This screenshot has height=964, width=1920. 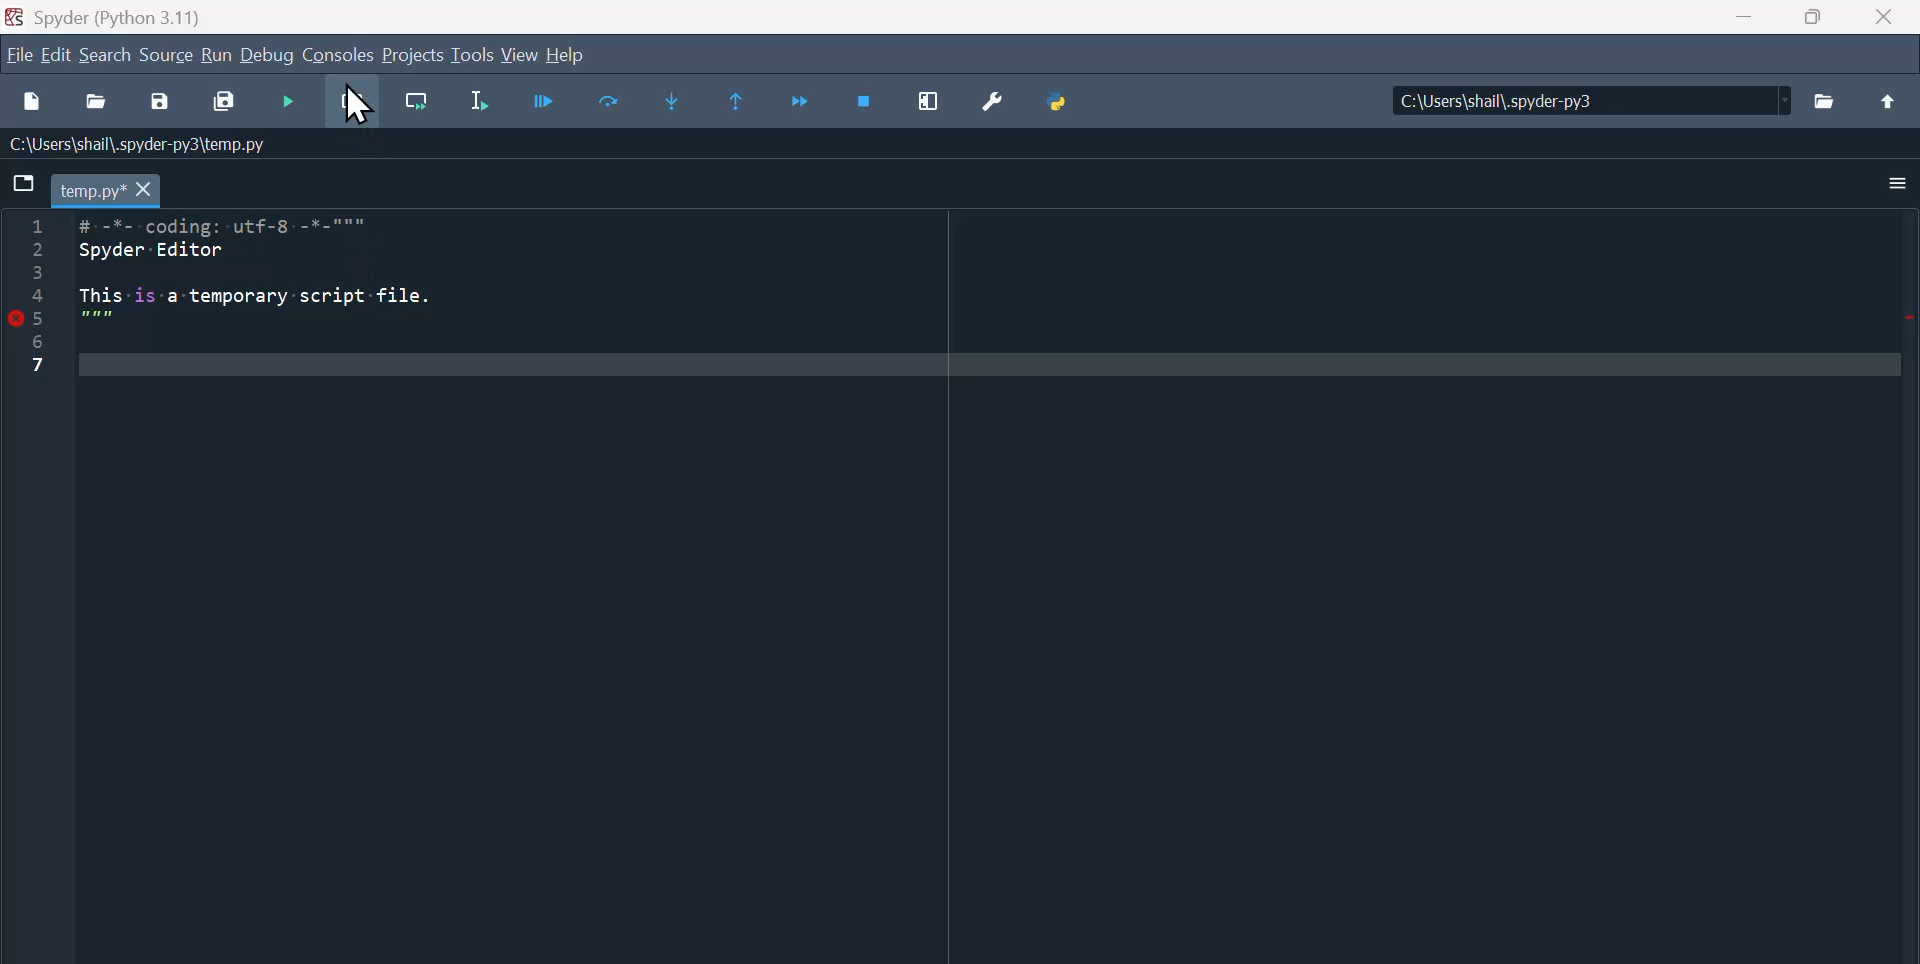 What do you see at coordinates (414, 54) in the screenshot?
I see `Projects` at bounding box center [414, 54].